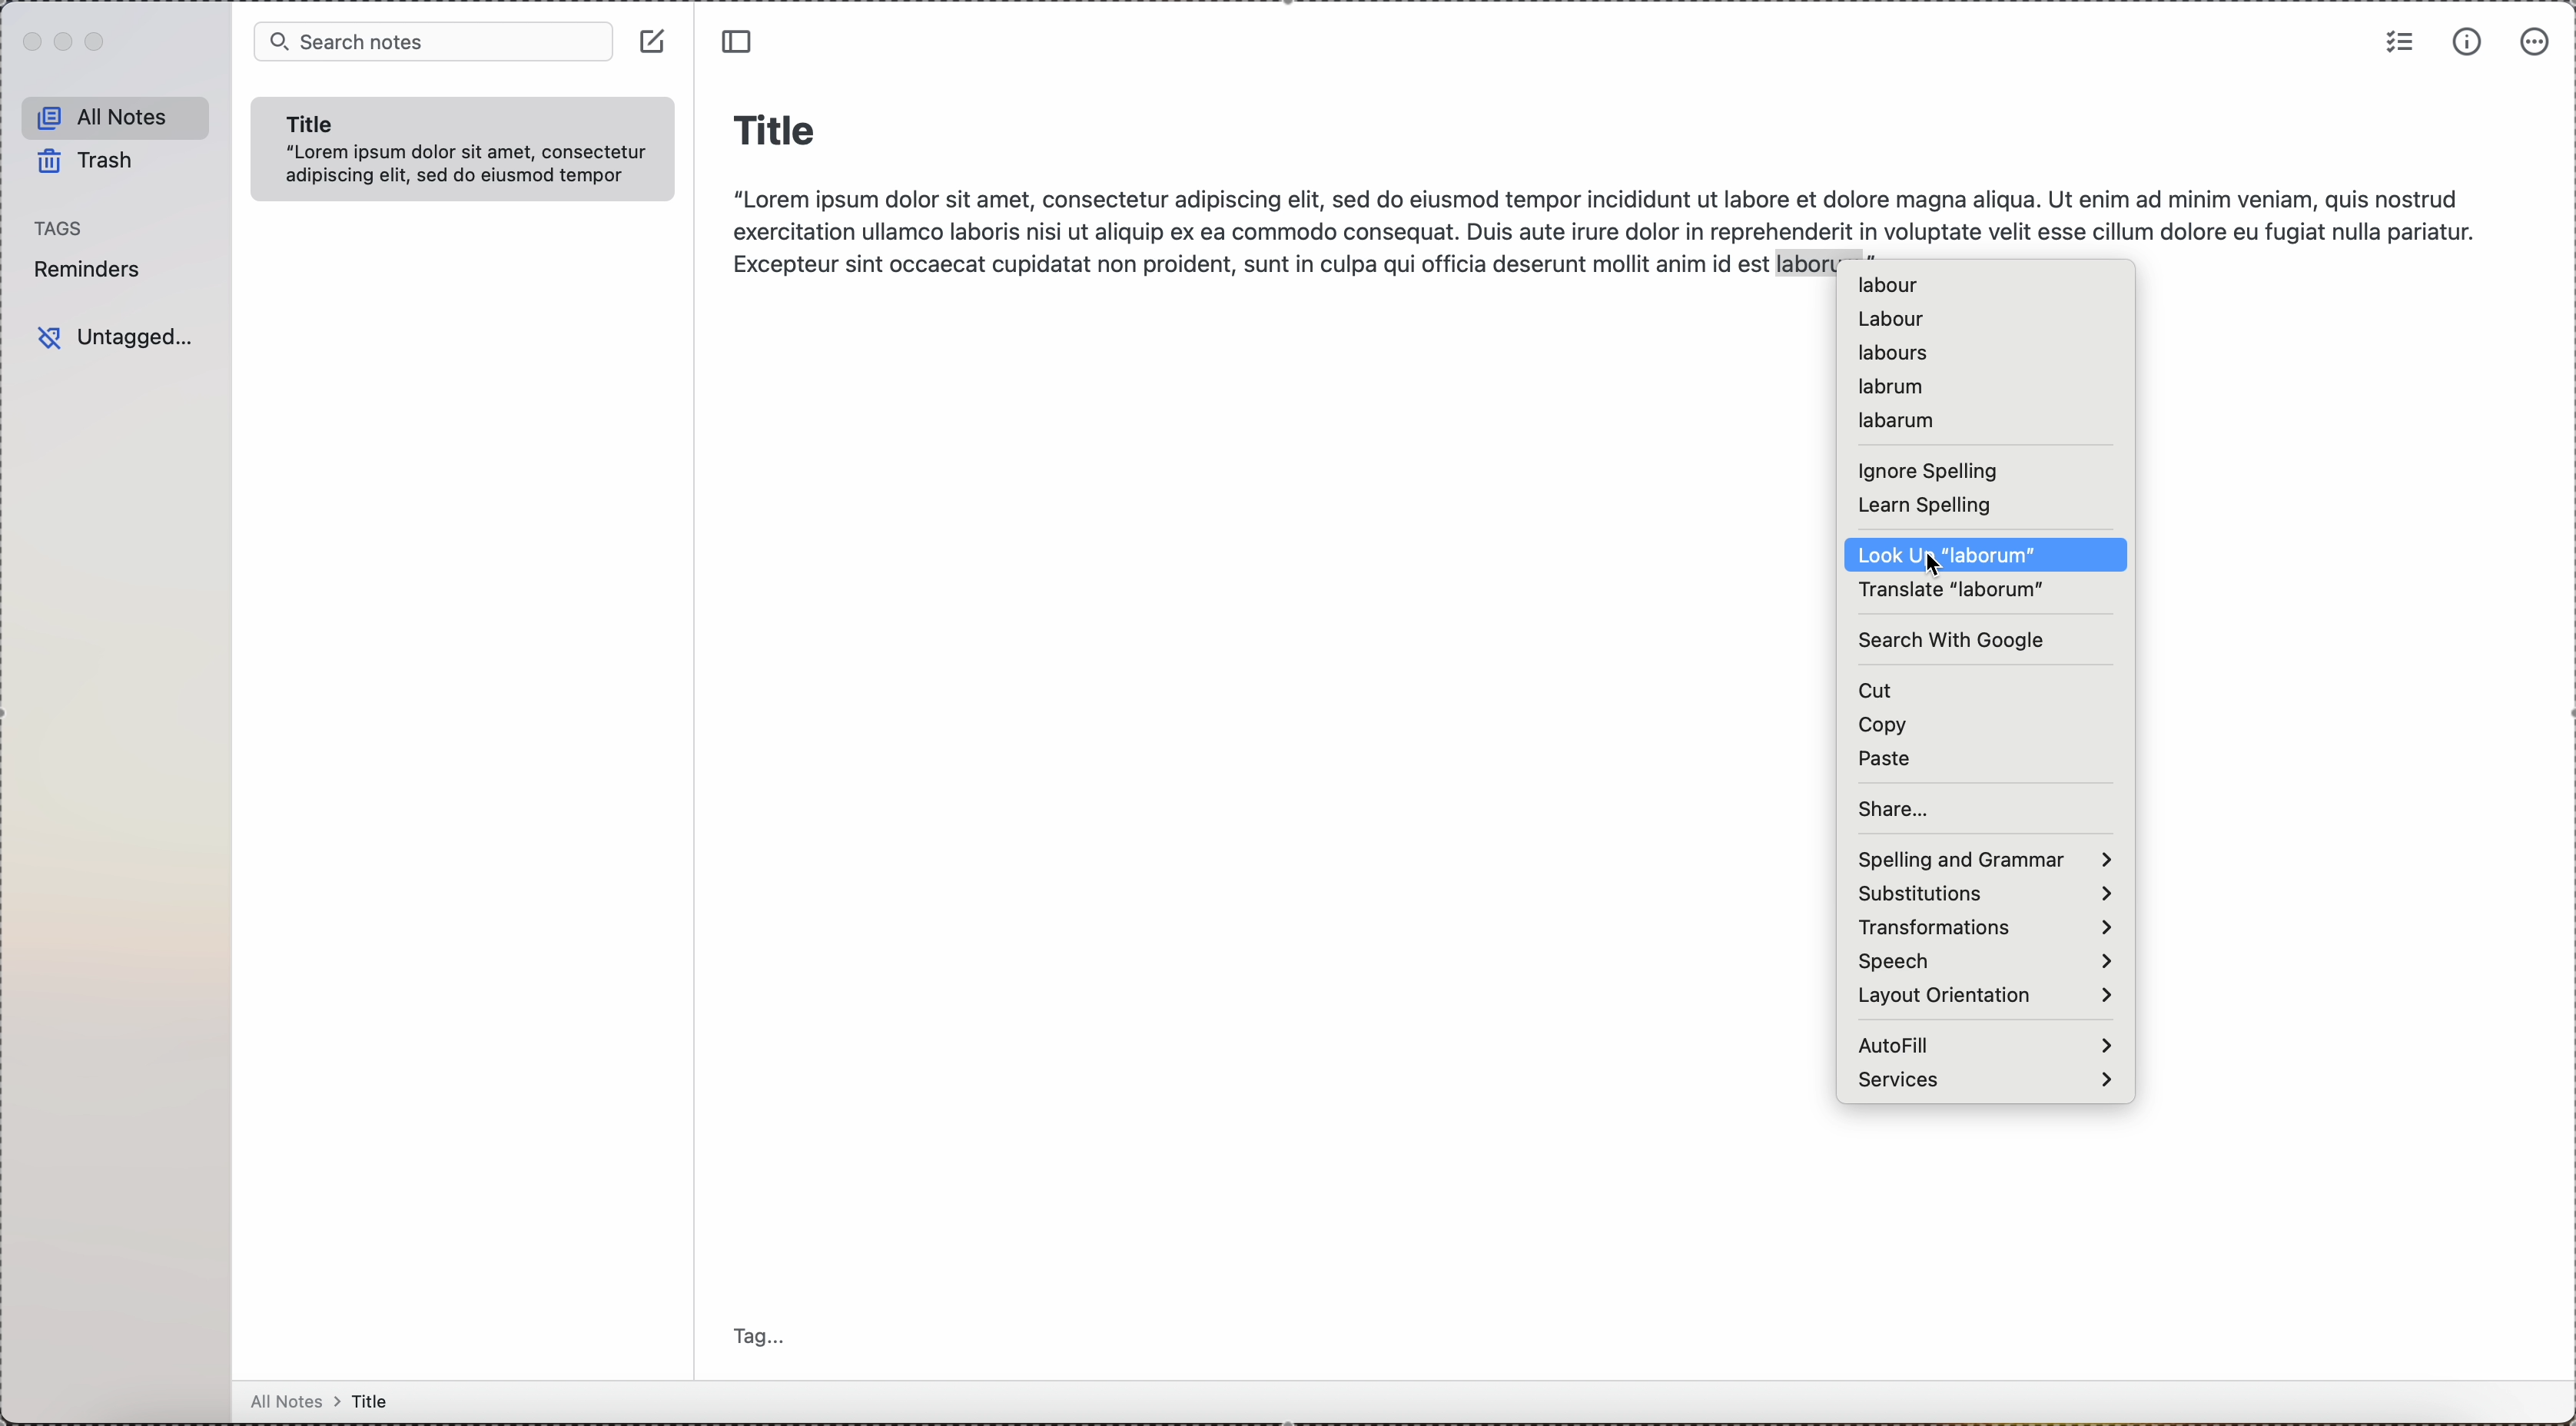  I want to click on services, so click(1985, 1083).